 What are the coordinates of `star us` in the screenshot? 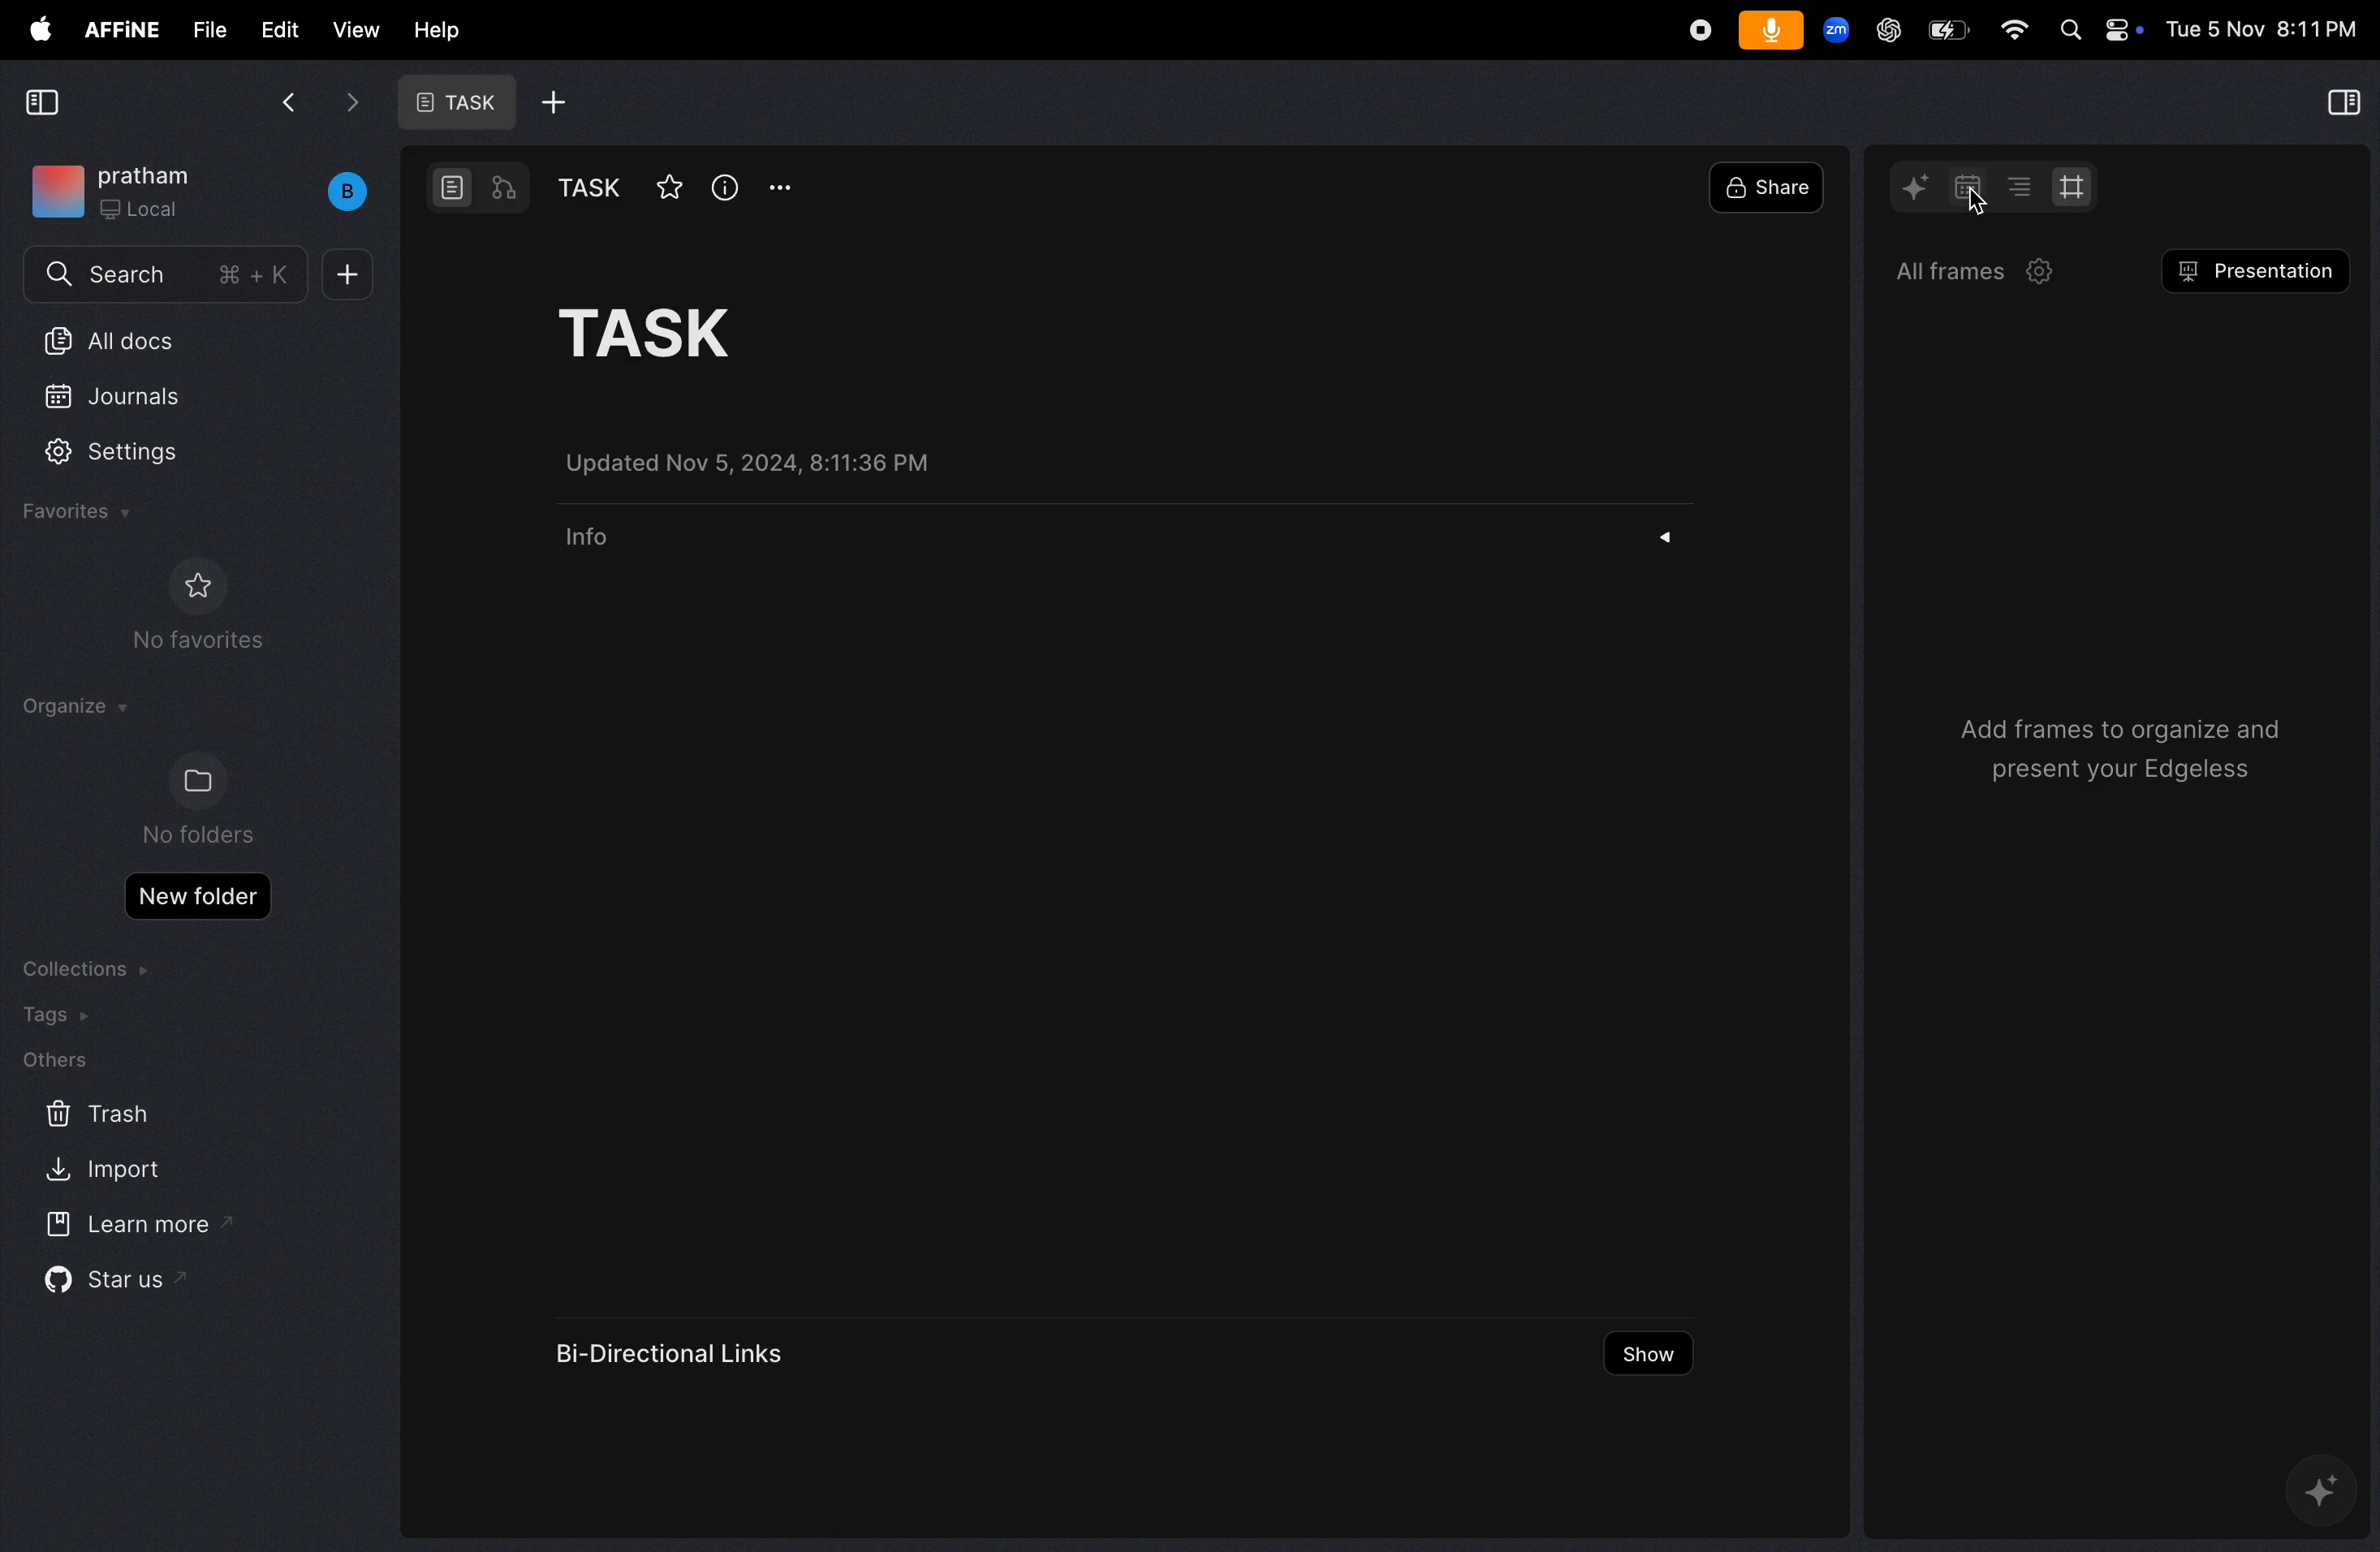 It's located at (108, 1285).